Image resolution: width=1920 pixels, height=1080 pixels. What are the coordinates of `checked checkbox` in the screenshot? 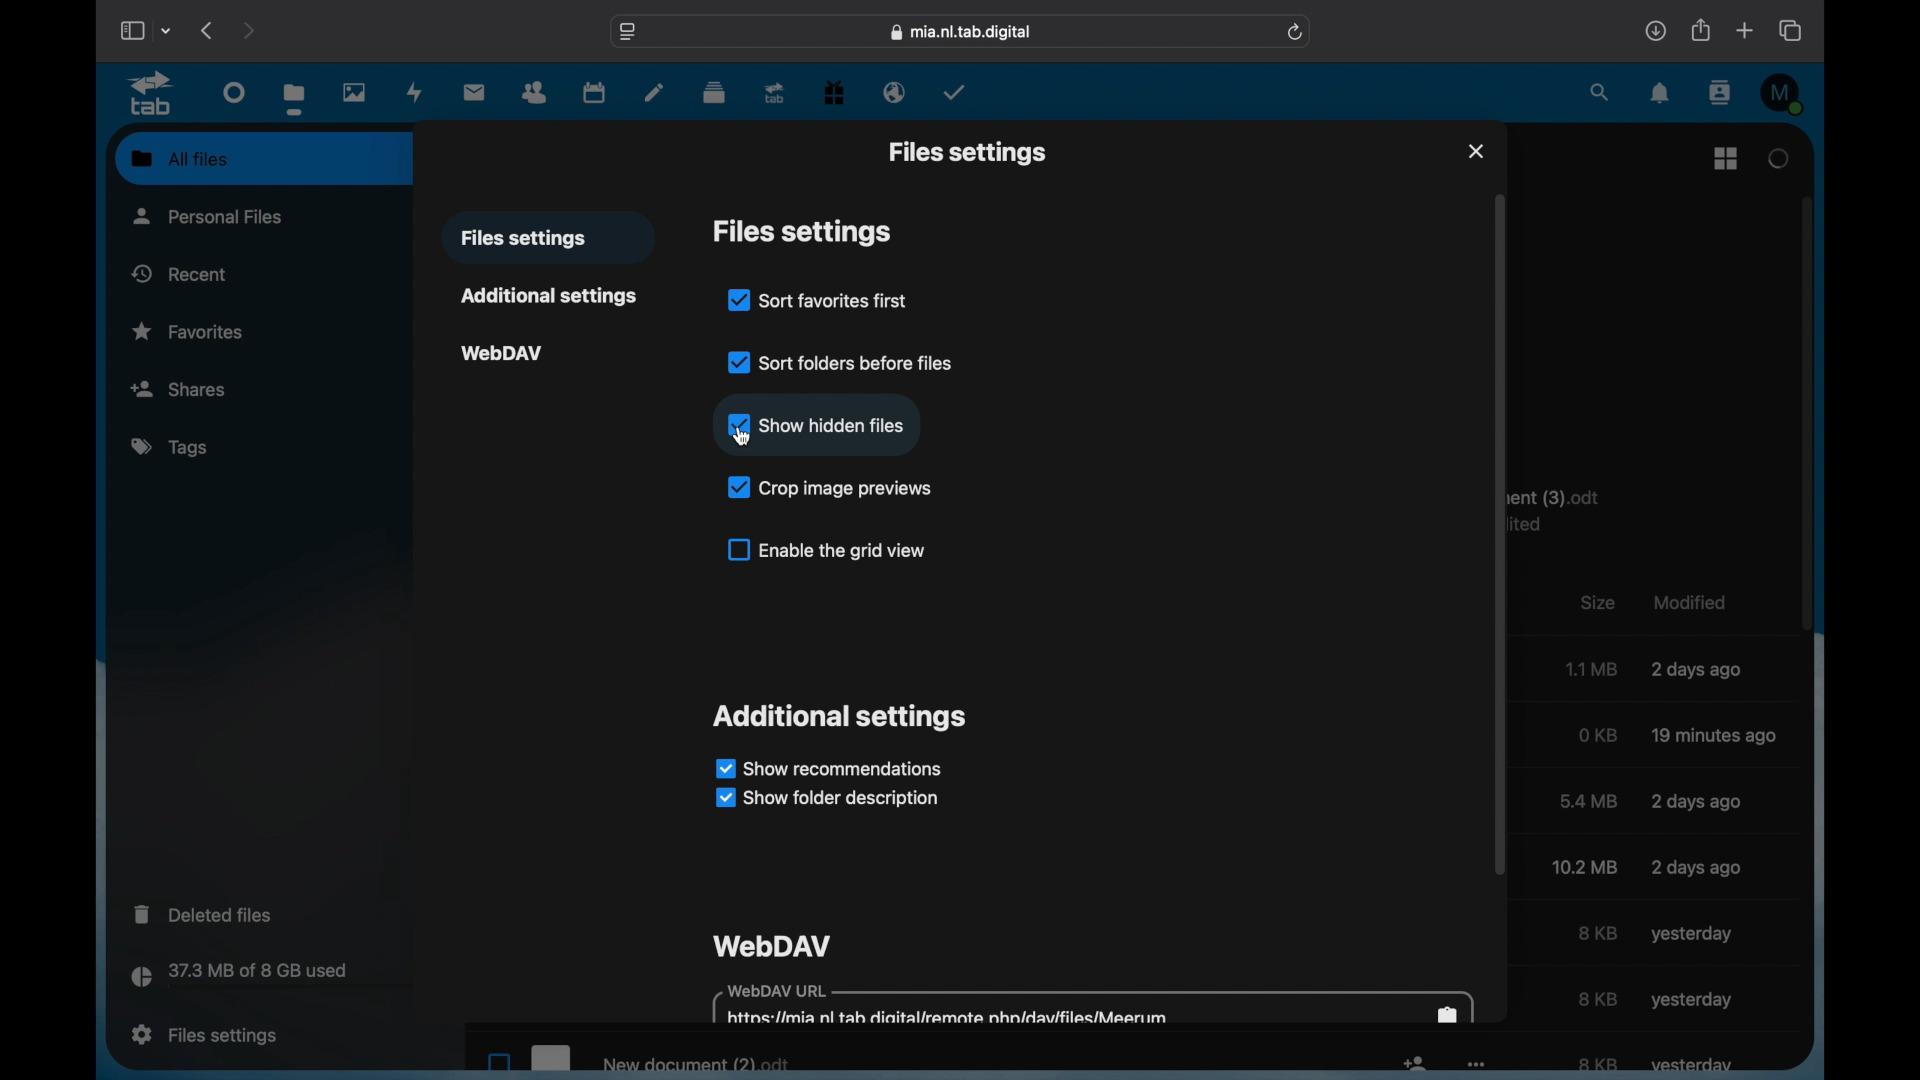 It's located at (738, 424).